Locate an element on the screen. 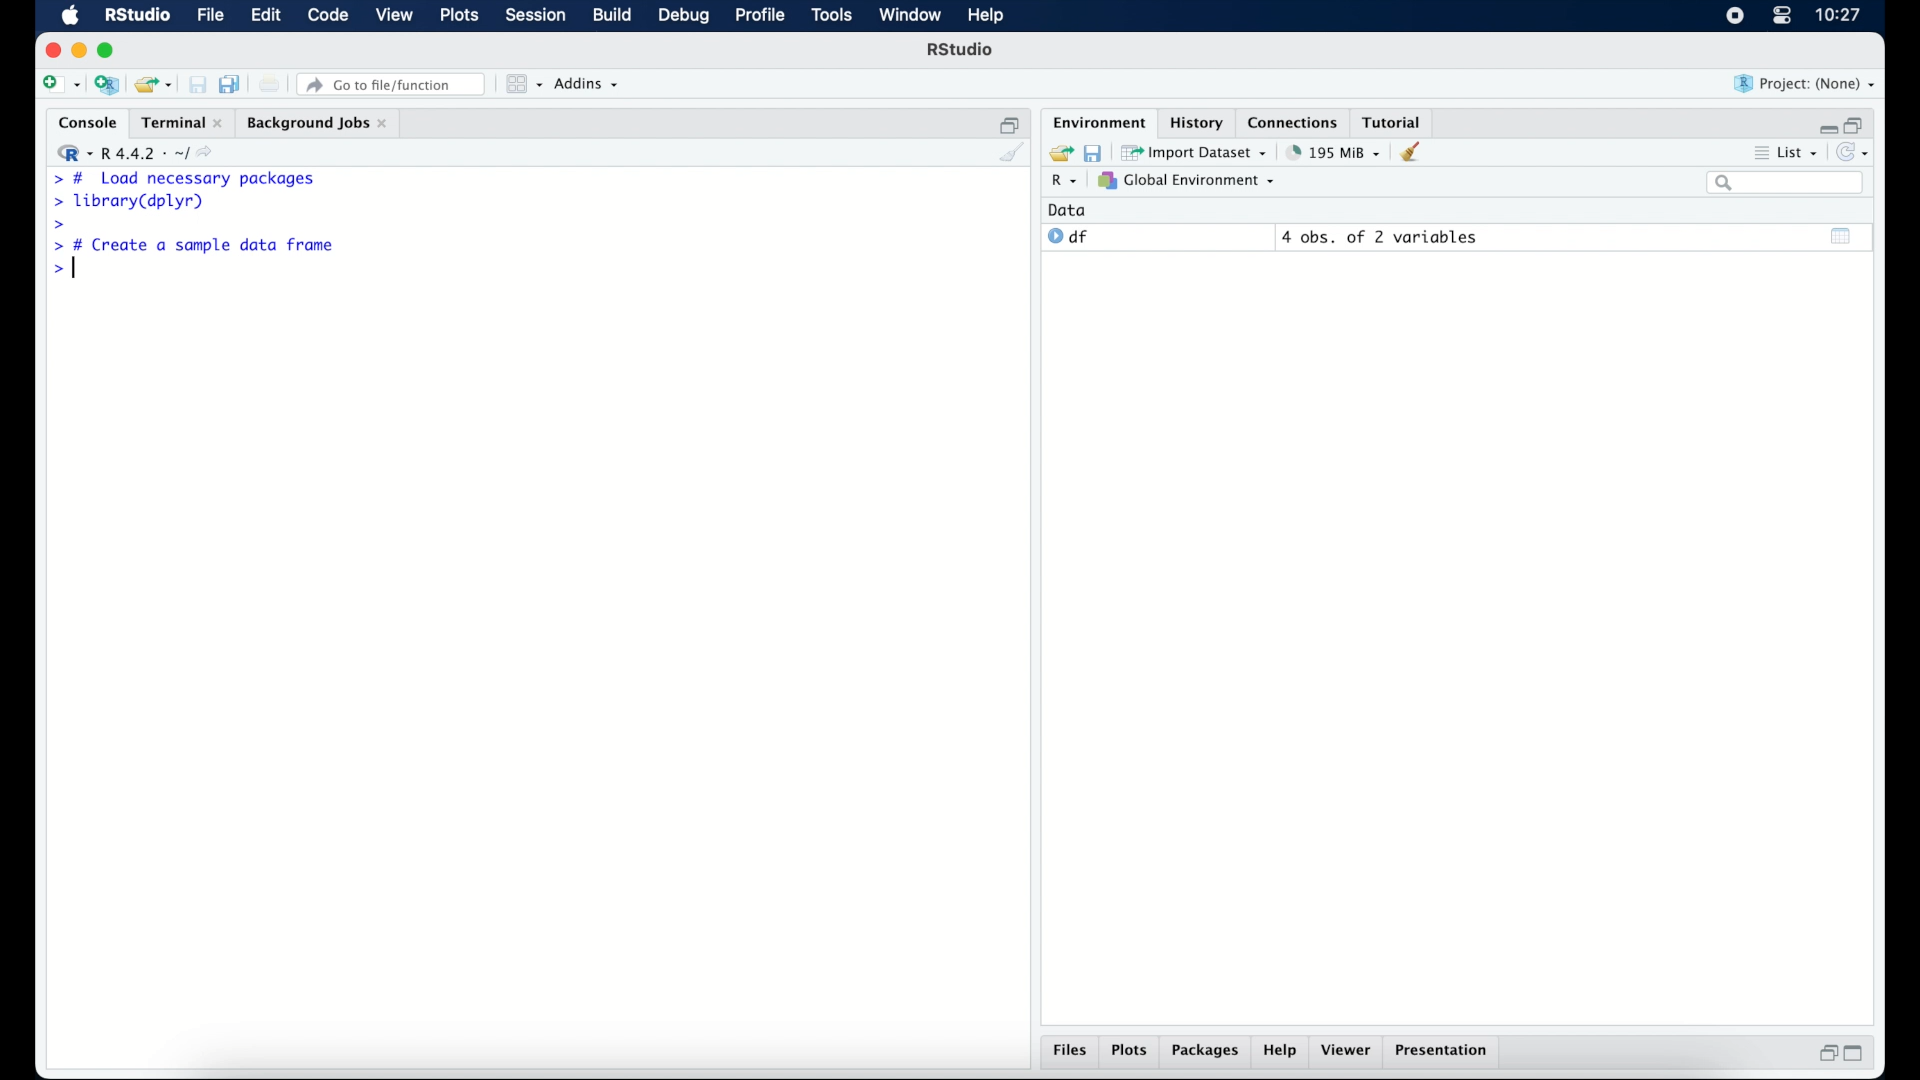  file is located at coordinates (208, 16).